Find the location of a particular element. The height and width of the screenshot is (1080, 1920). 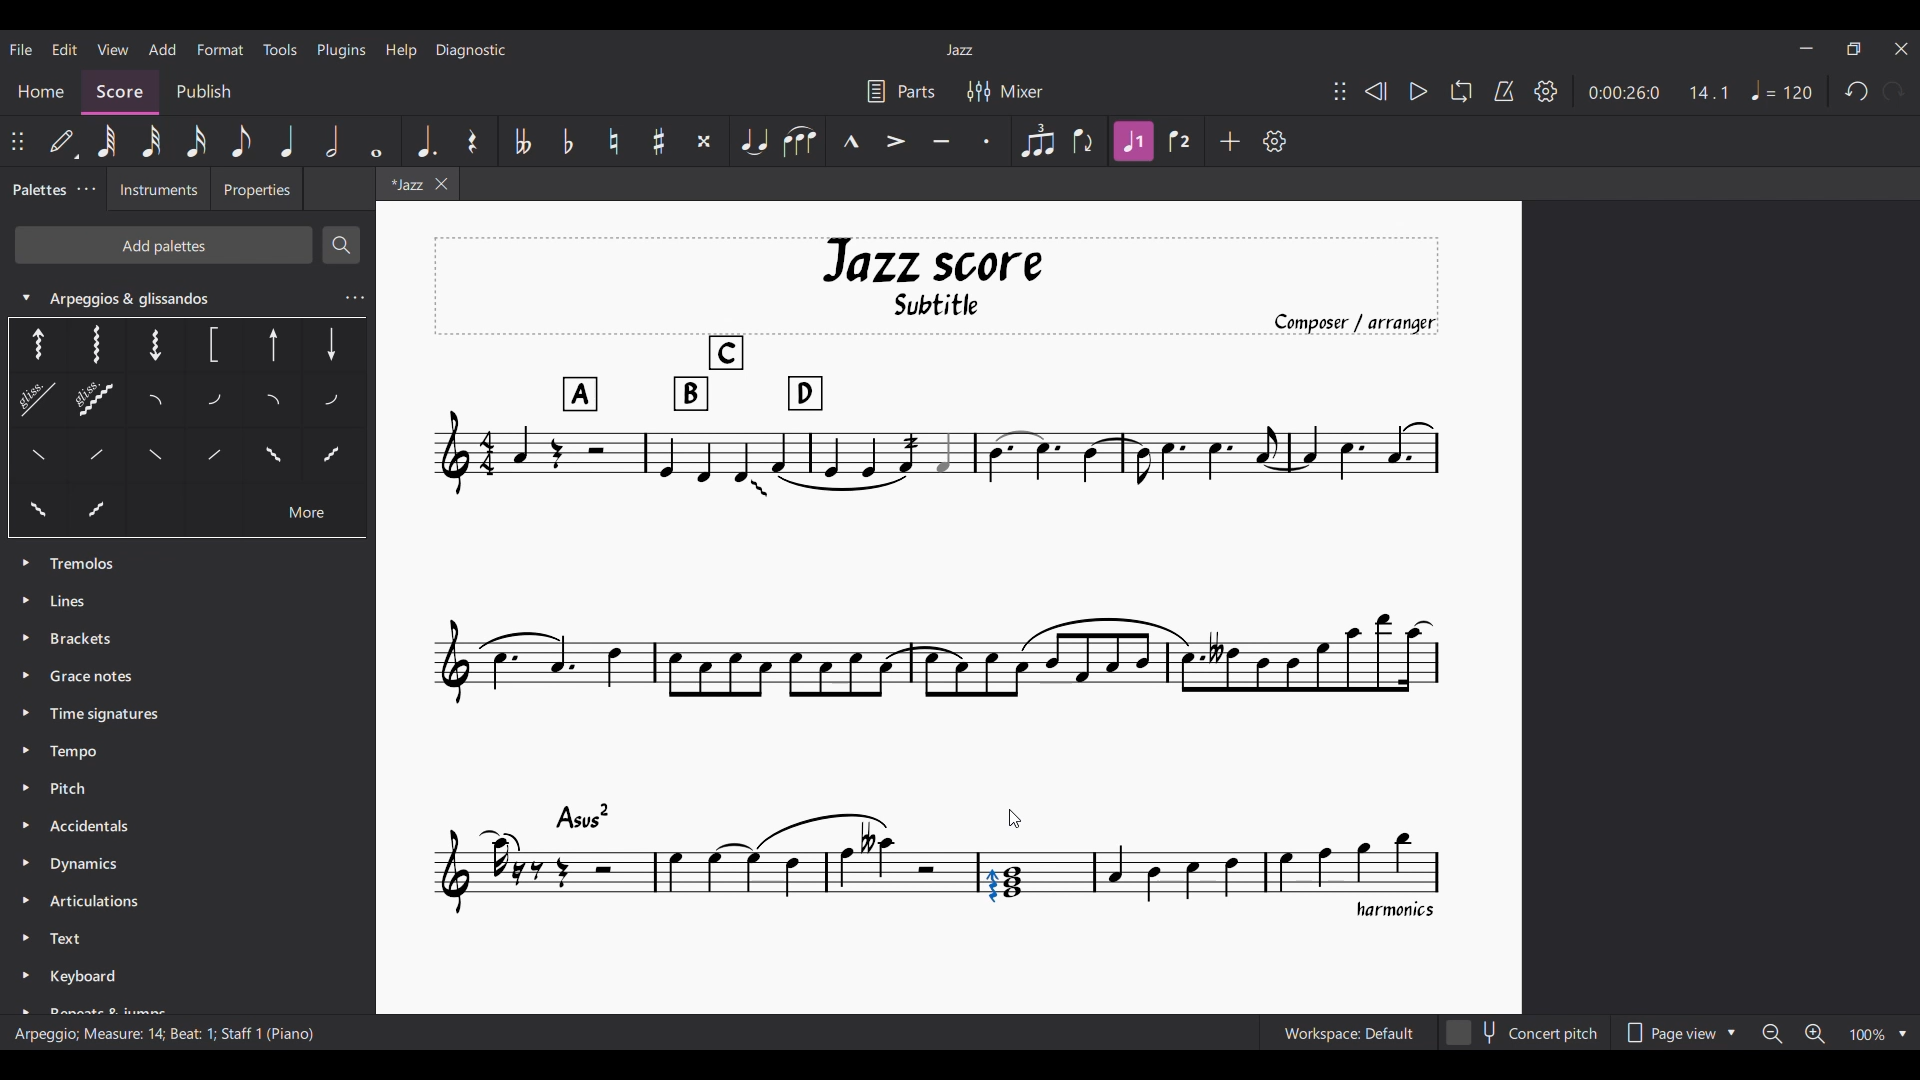

 is located at coordinates (97, 458).